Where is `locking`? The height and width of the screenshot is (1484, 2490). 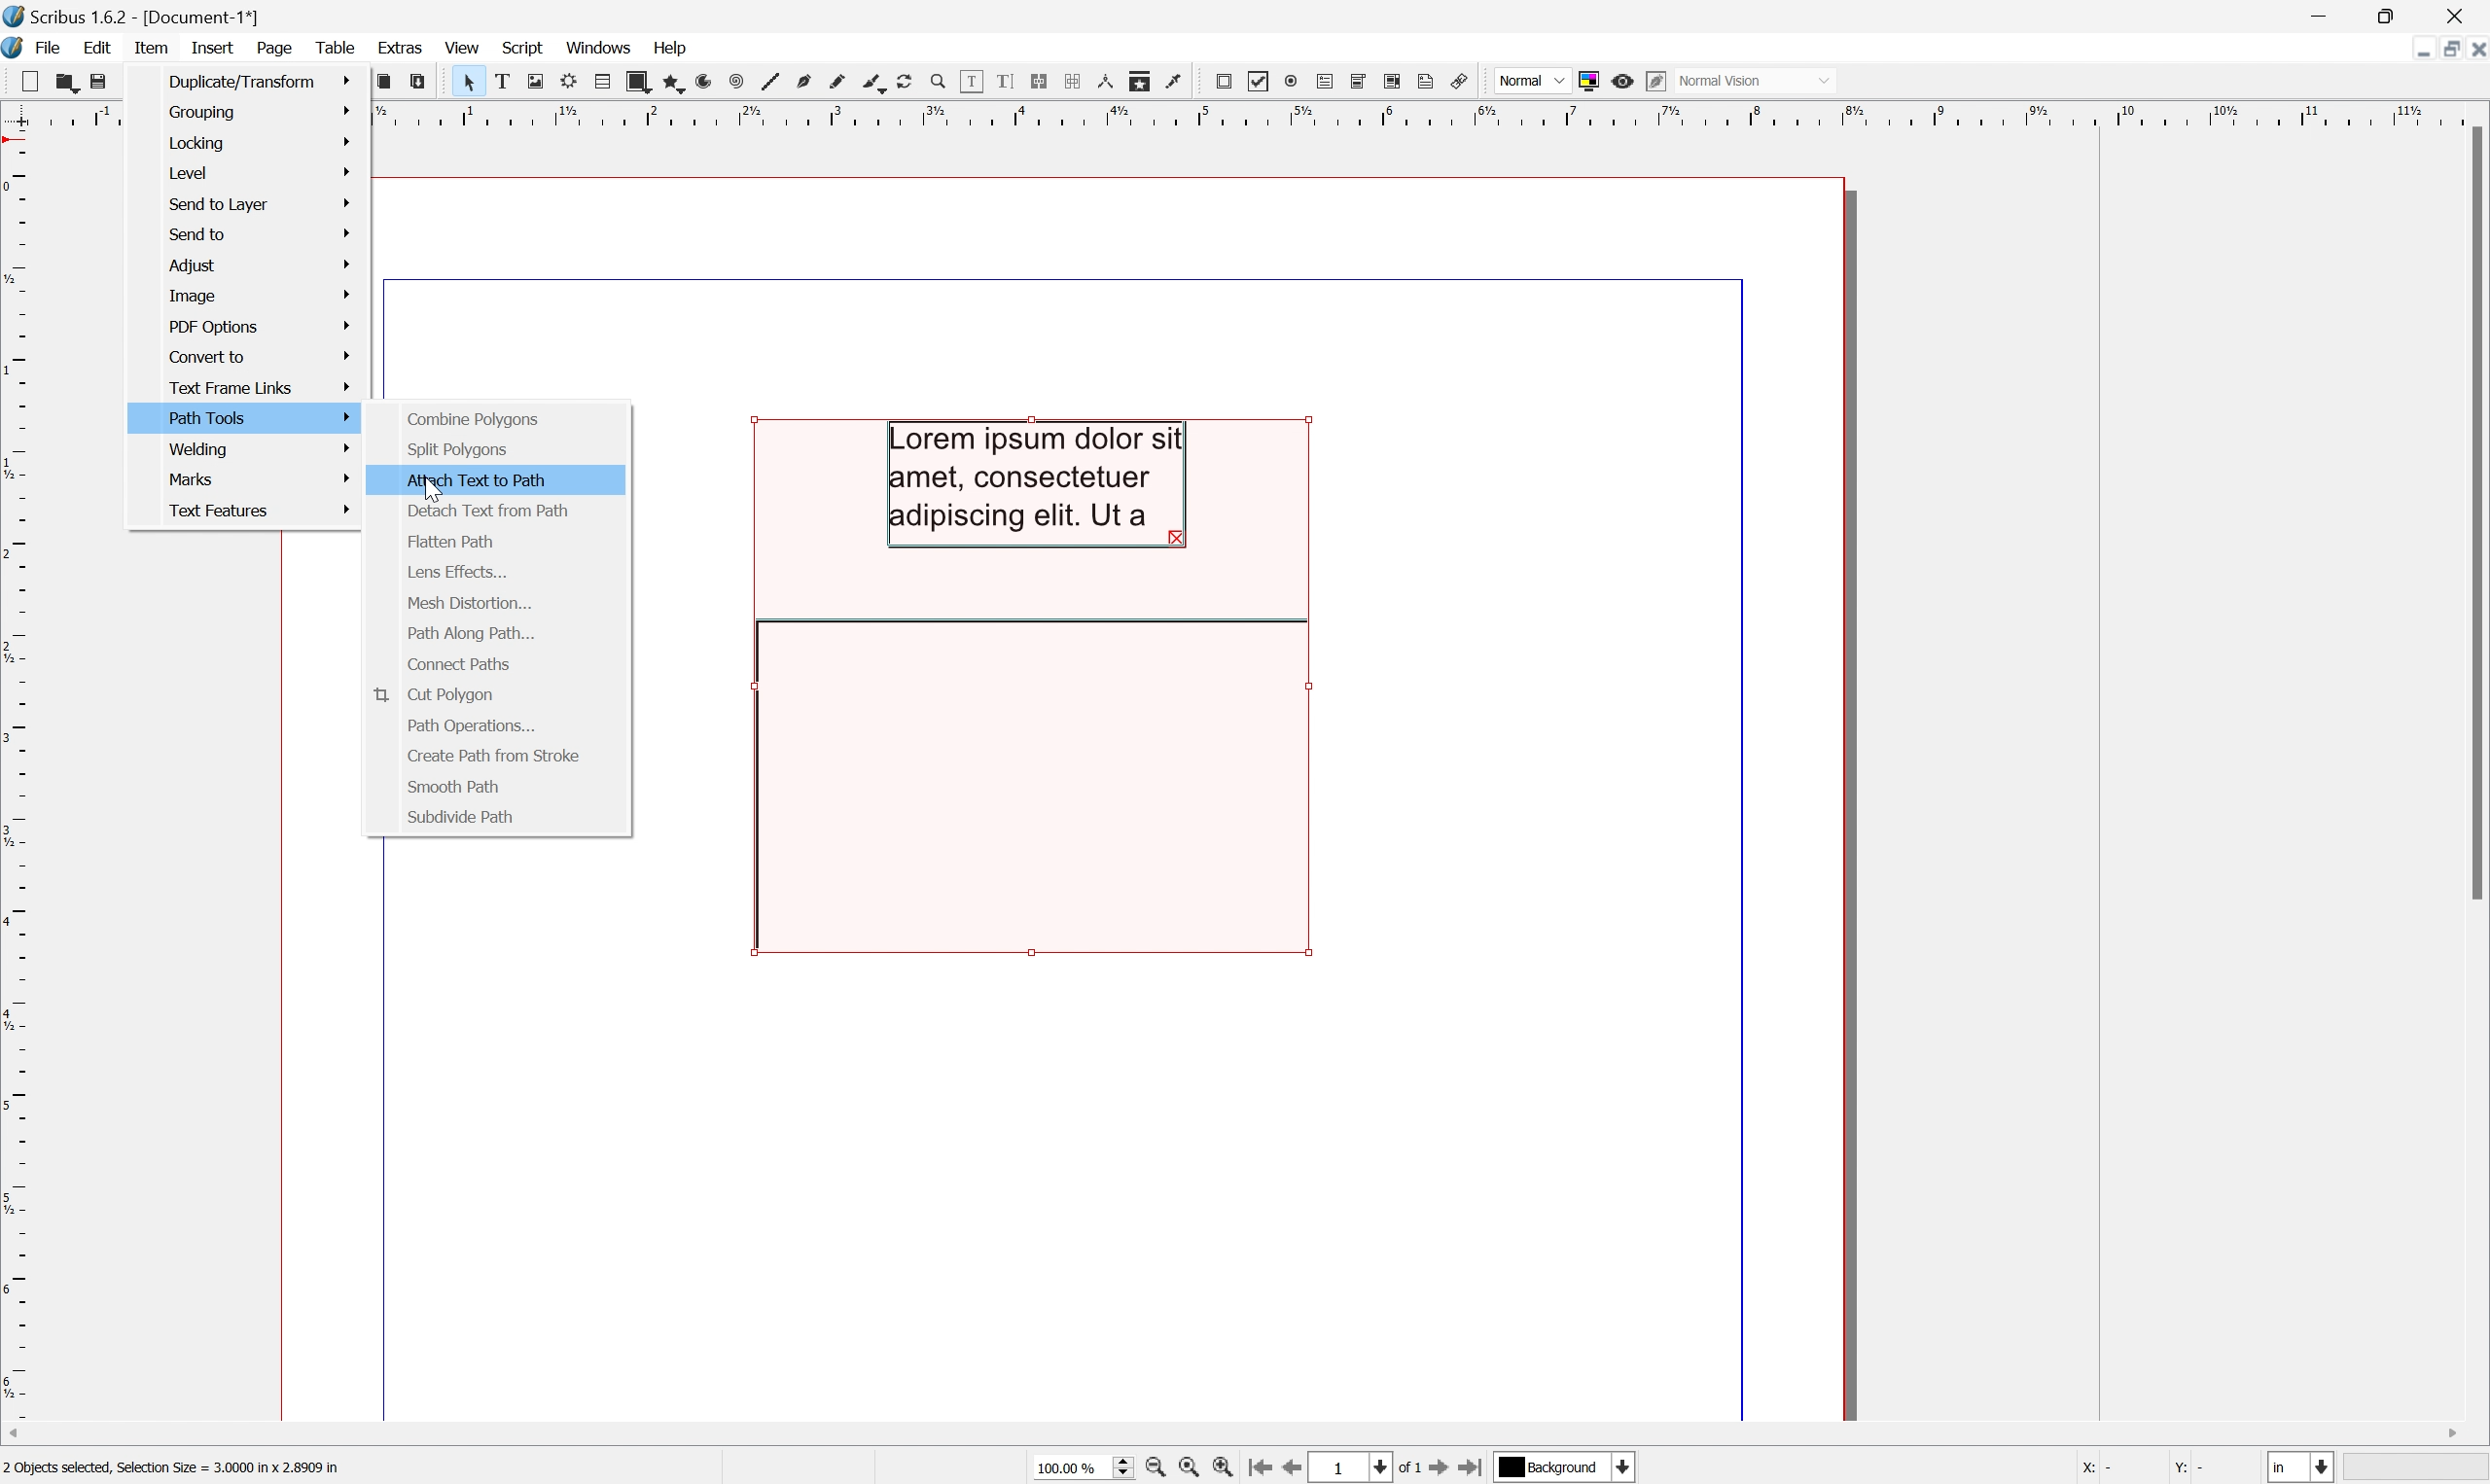 locking is located at coordinates (261, 140).